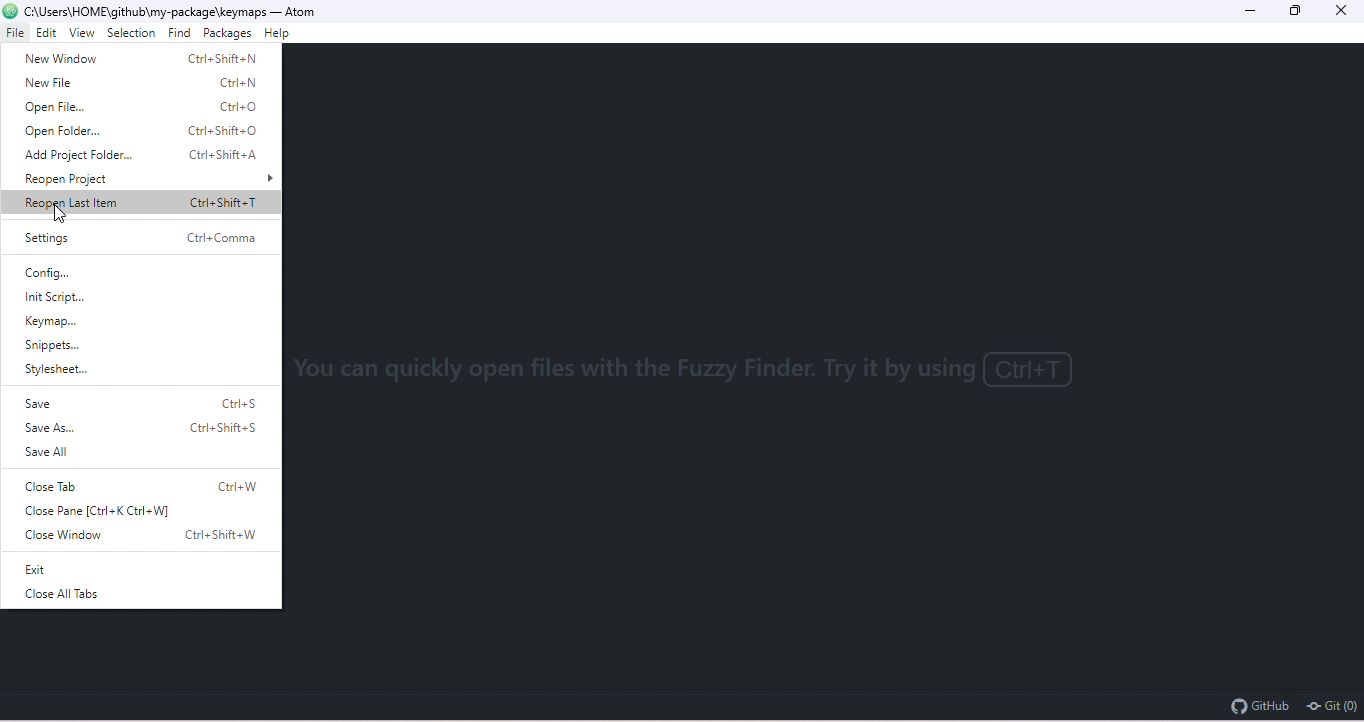 Image resolution: width=1364 pixels, height=722 pixels. I want to click on key map, so click(108, 319).